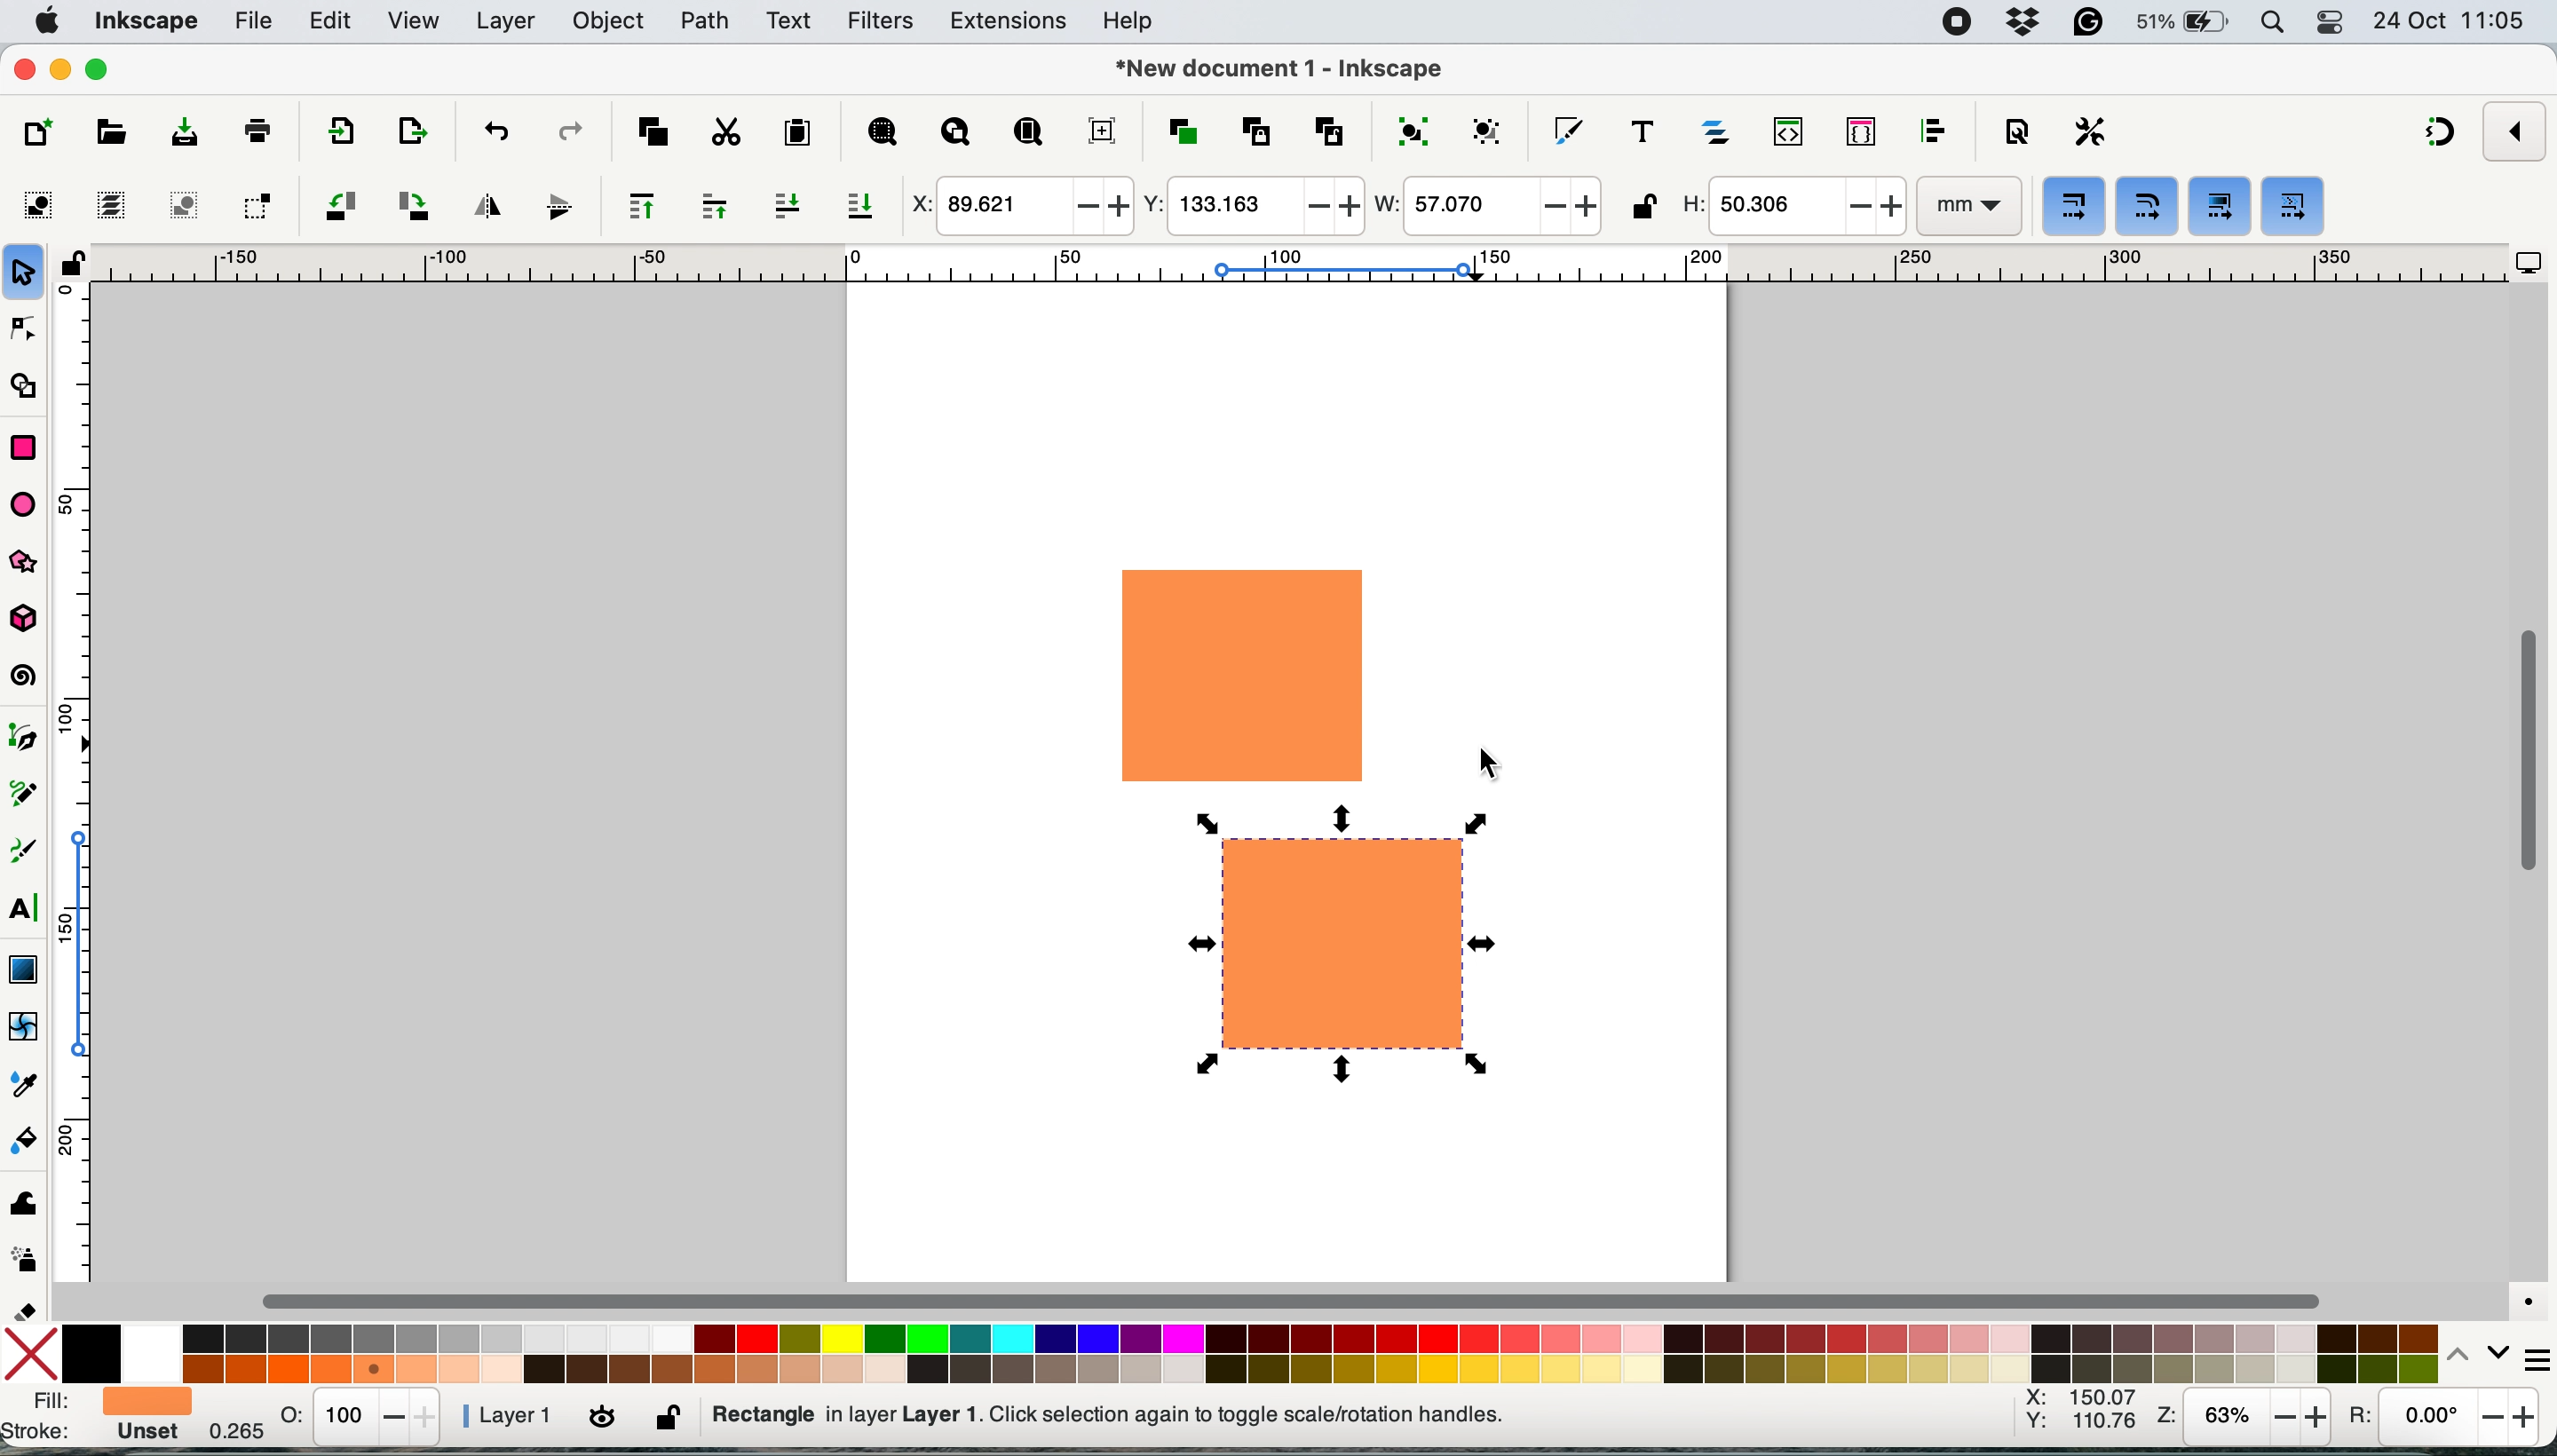  I want to click on y coordinate, so click(1250, 205).